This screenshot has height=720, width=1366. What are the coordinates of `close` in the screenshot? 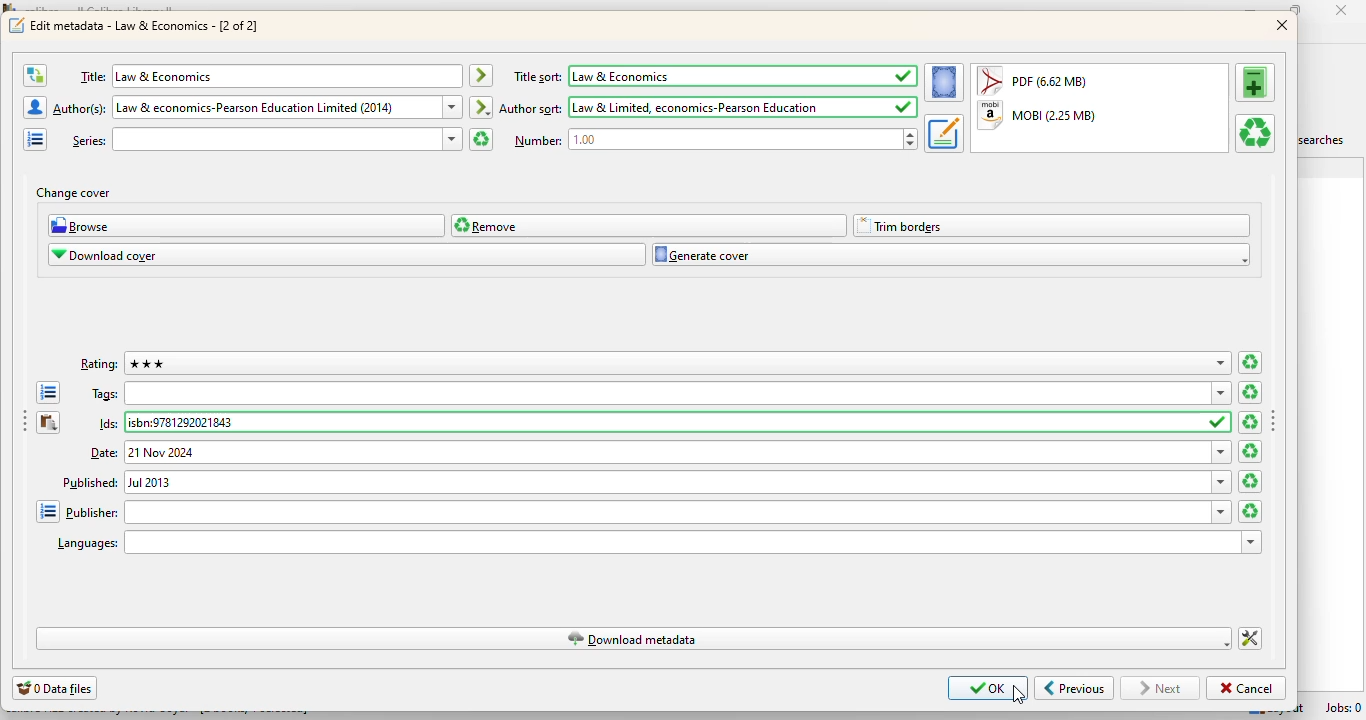 It's located at (1283, 26).